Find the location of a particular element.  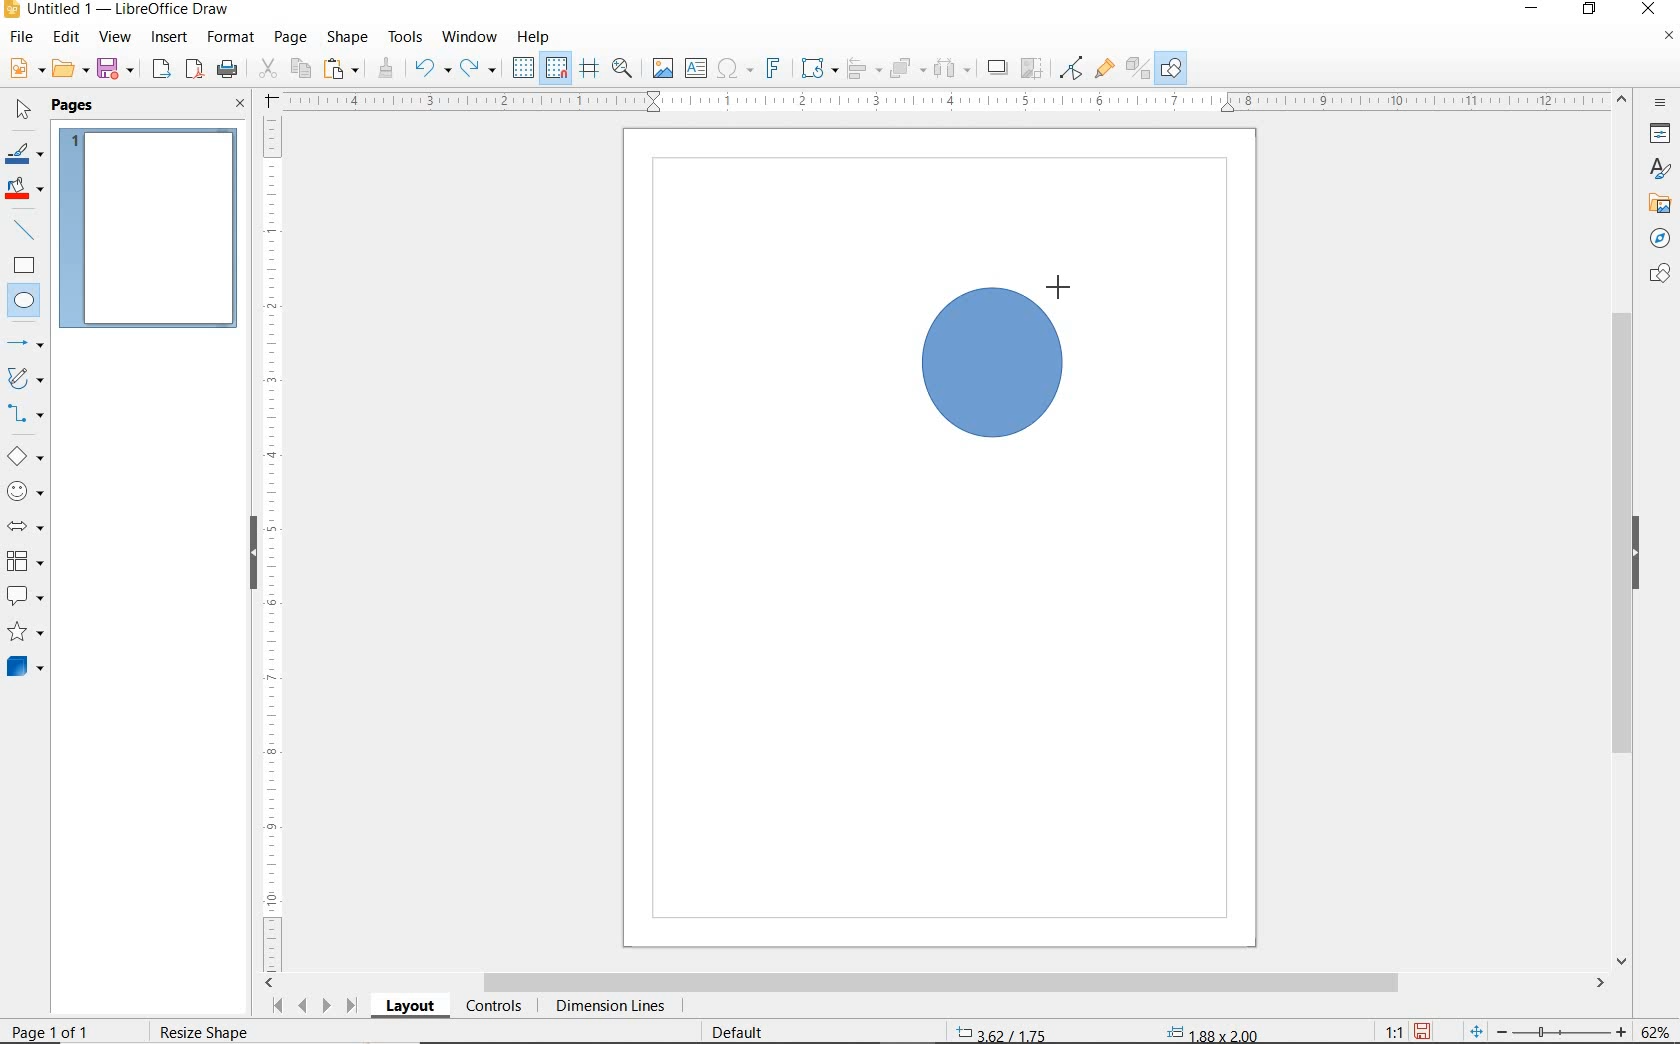

ARRANGE is located at coordinates (907, 69).